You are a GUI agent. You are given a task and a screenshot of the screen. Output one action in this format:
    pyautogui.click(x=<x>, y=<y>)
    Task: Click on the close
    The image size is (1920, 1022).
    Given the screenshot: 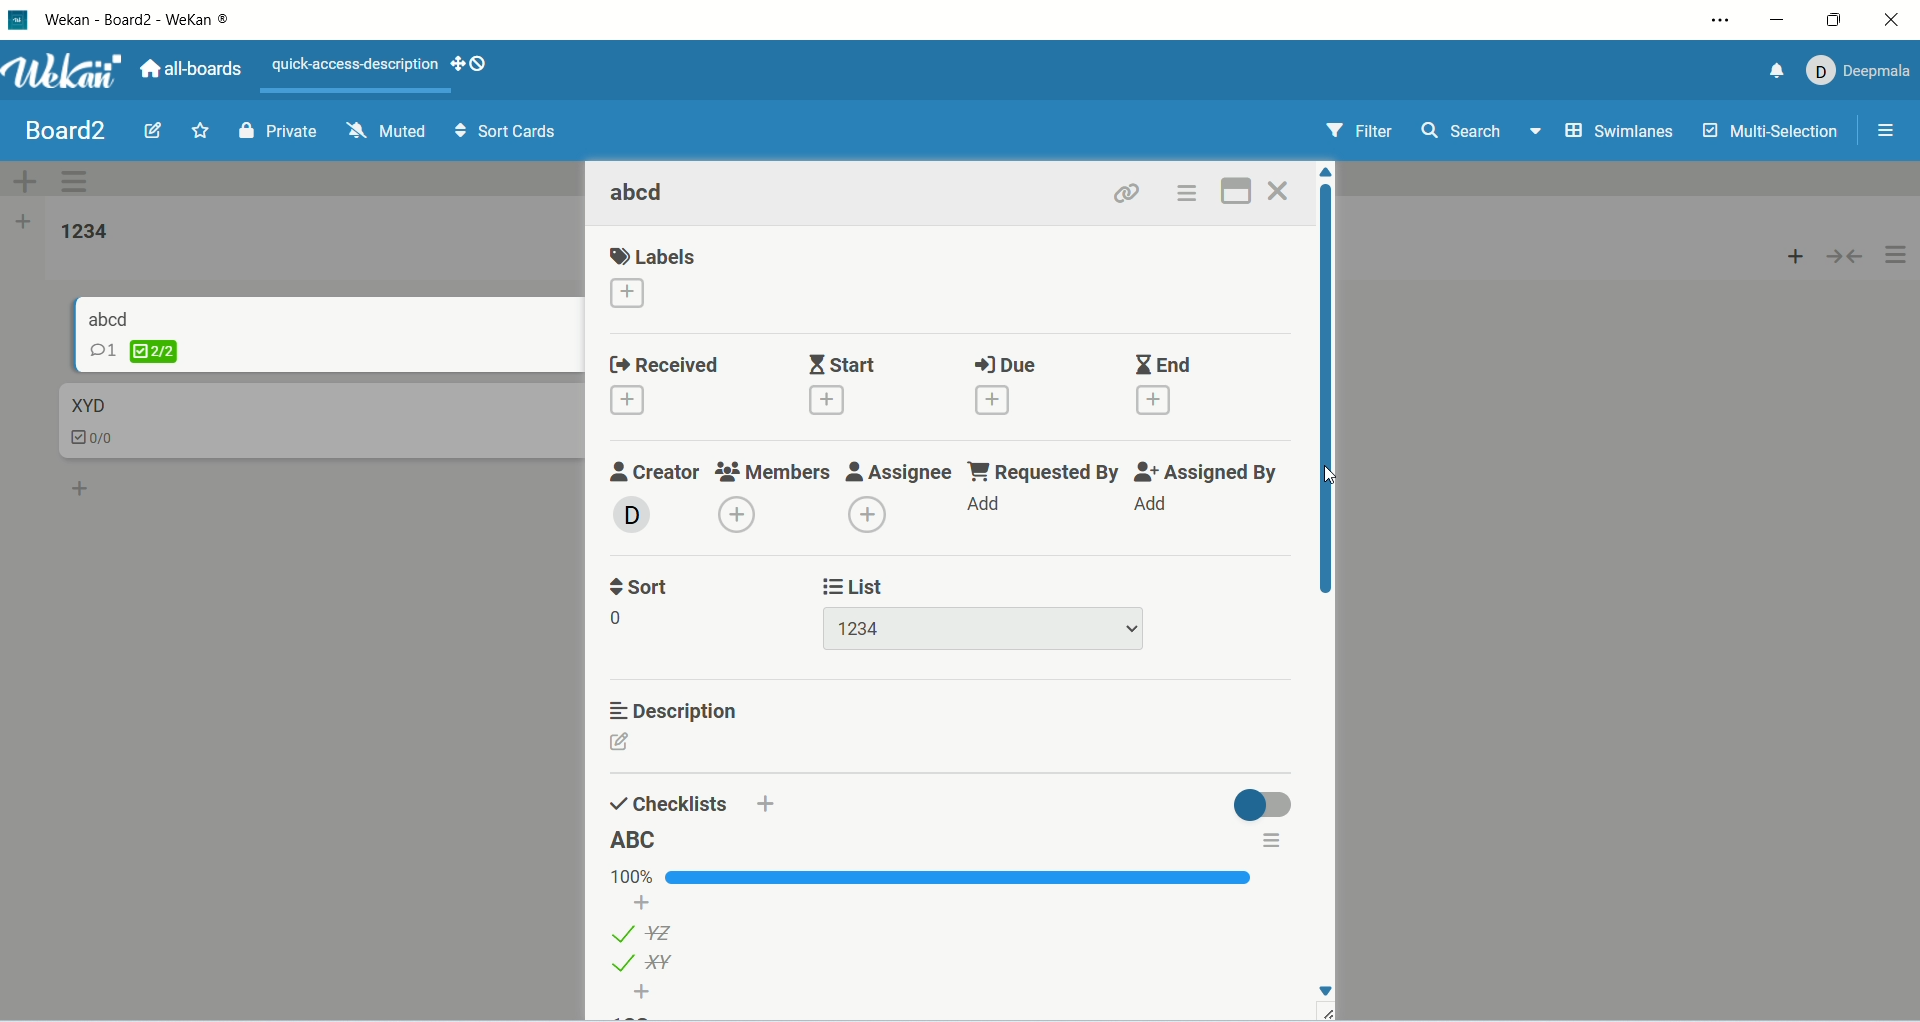 What is the action you would take?
    pyautogui.click(x=1280, y=191)
    